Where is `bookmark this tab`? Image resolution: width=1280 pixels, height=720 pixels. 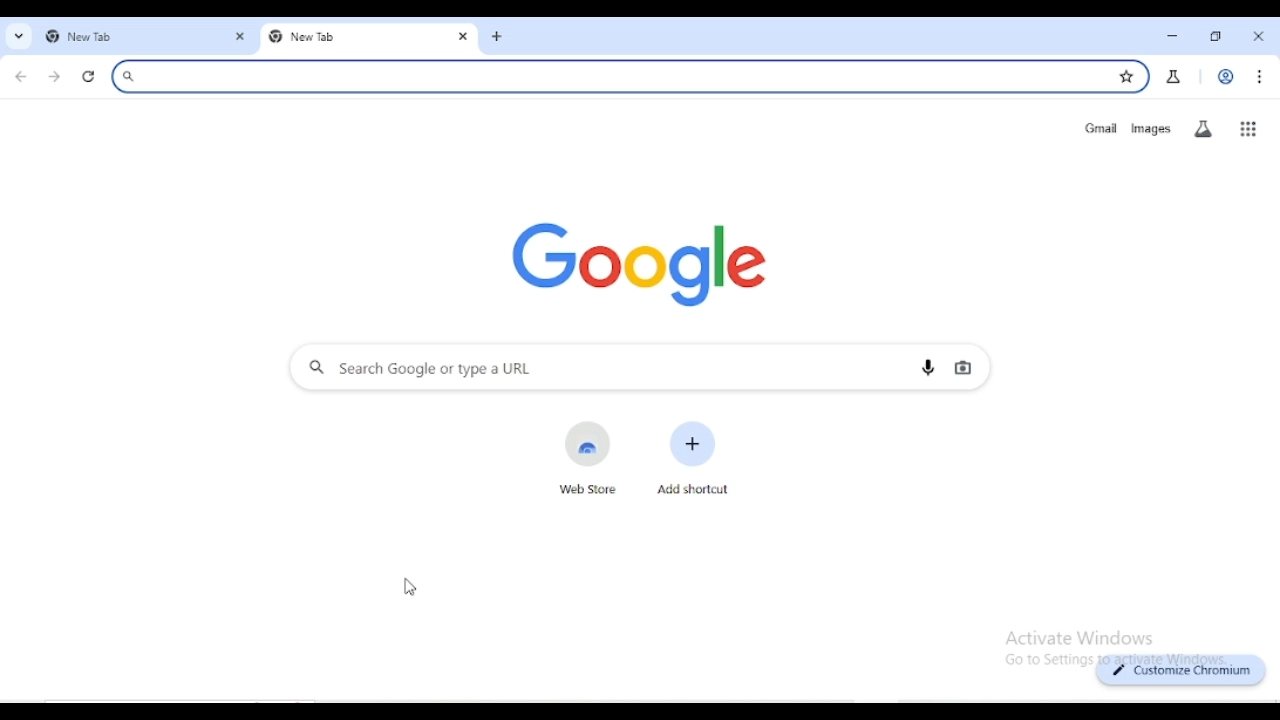
bookmark this tab is located at coordinates (1127, 76).